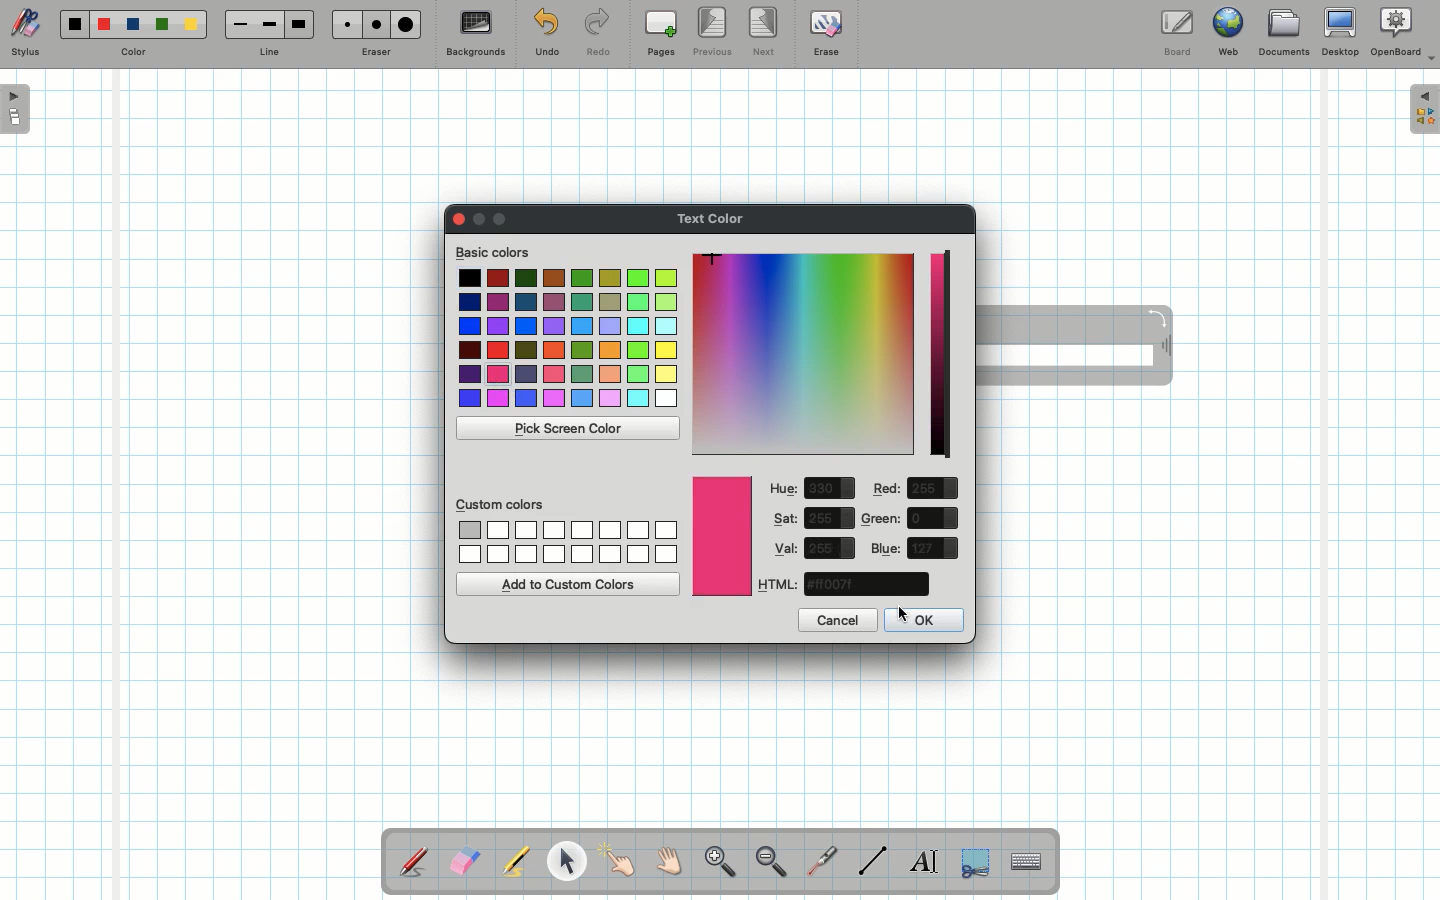 The width and height of the screenshot is (1440, 900). What do you see at coordinates (453, 218) in the screenshot?
I see `Clor` at bounding box center [453, 218].